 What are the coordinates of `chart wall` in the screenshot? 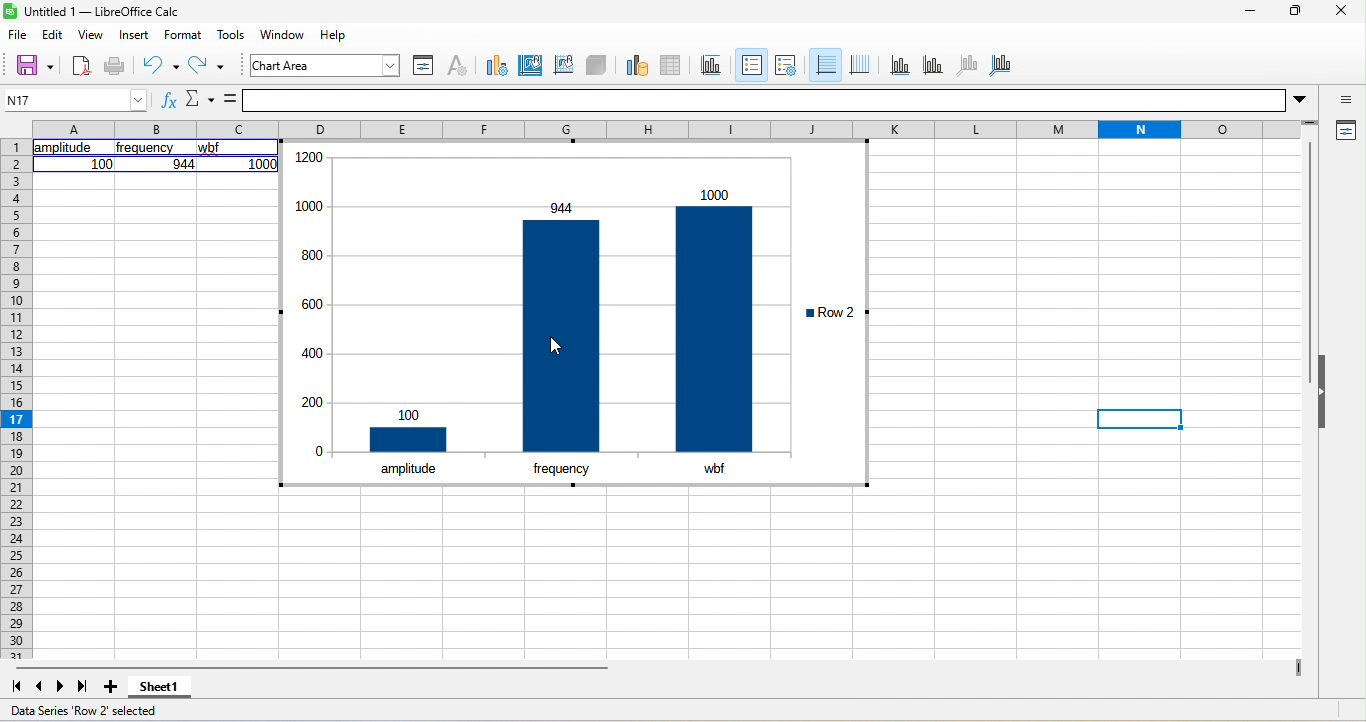 It's located at (563, 66).